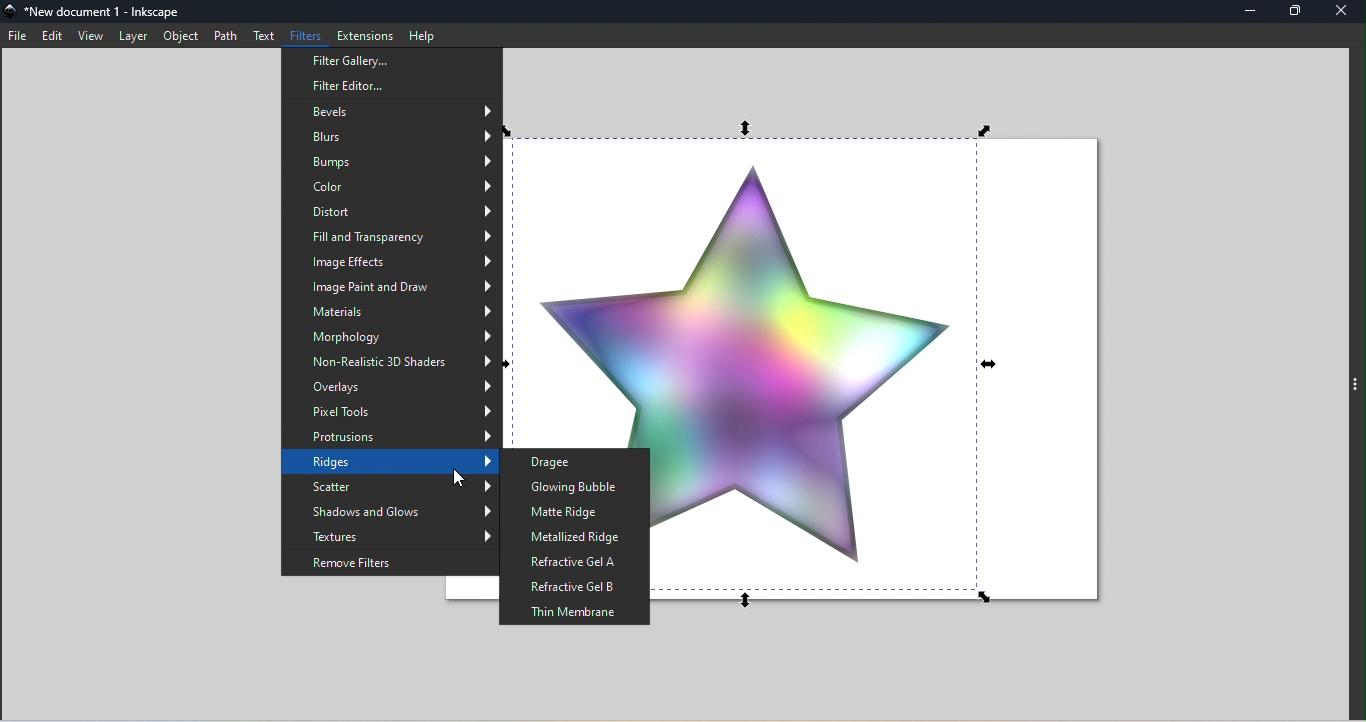 This screenshot has height=722, width=1366. What do you see at coordinates (391, 237) in the screenshot?
I see `Fill and transparency` at bounding box center [391, 237].